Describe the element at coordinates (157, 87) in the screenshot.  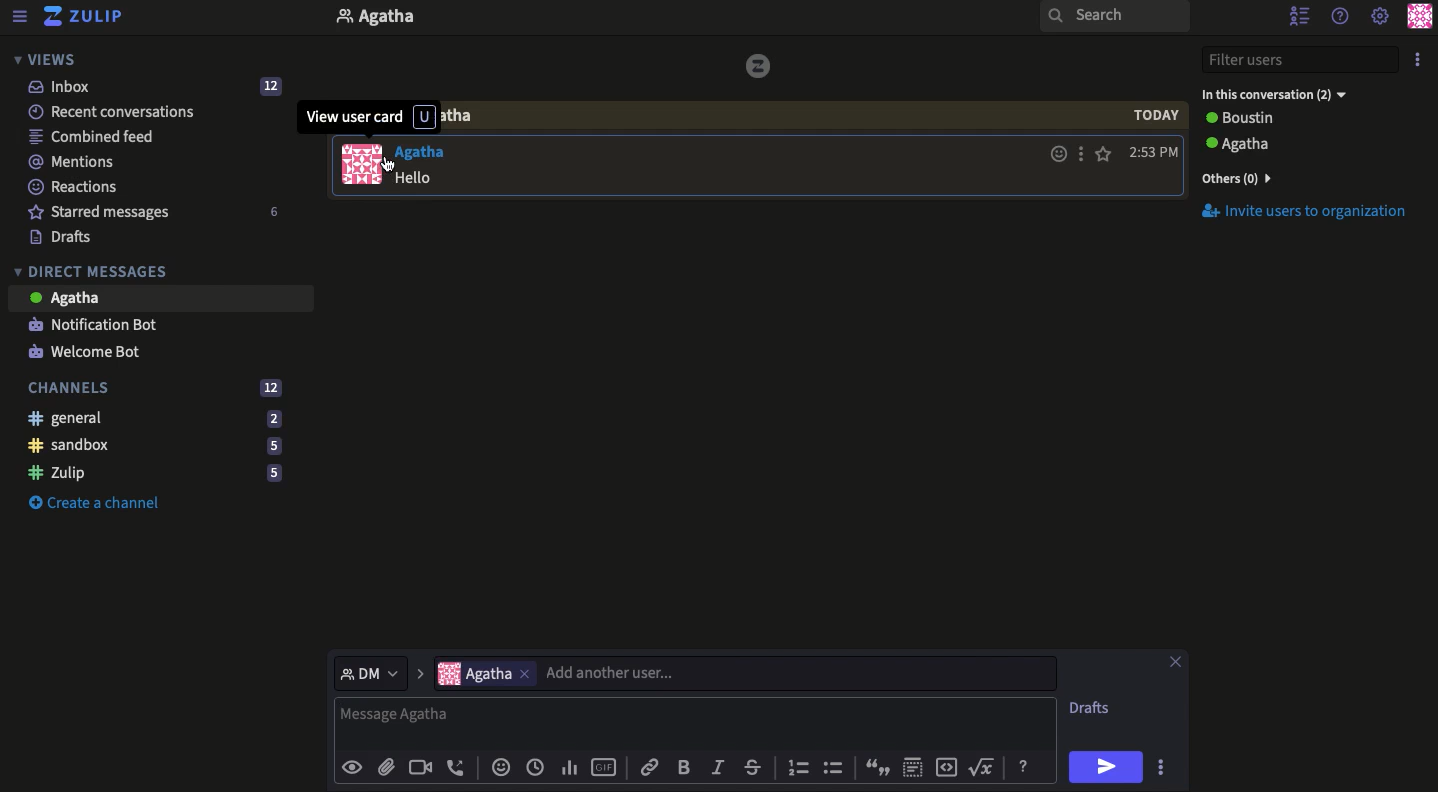
I see `Inbox` at that location.